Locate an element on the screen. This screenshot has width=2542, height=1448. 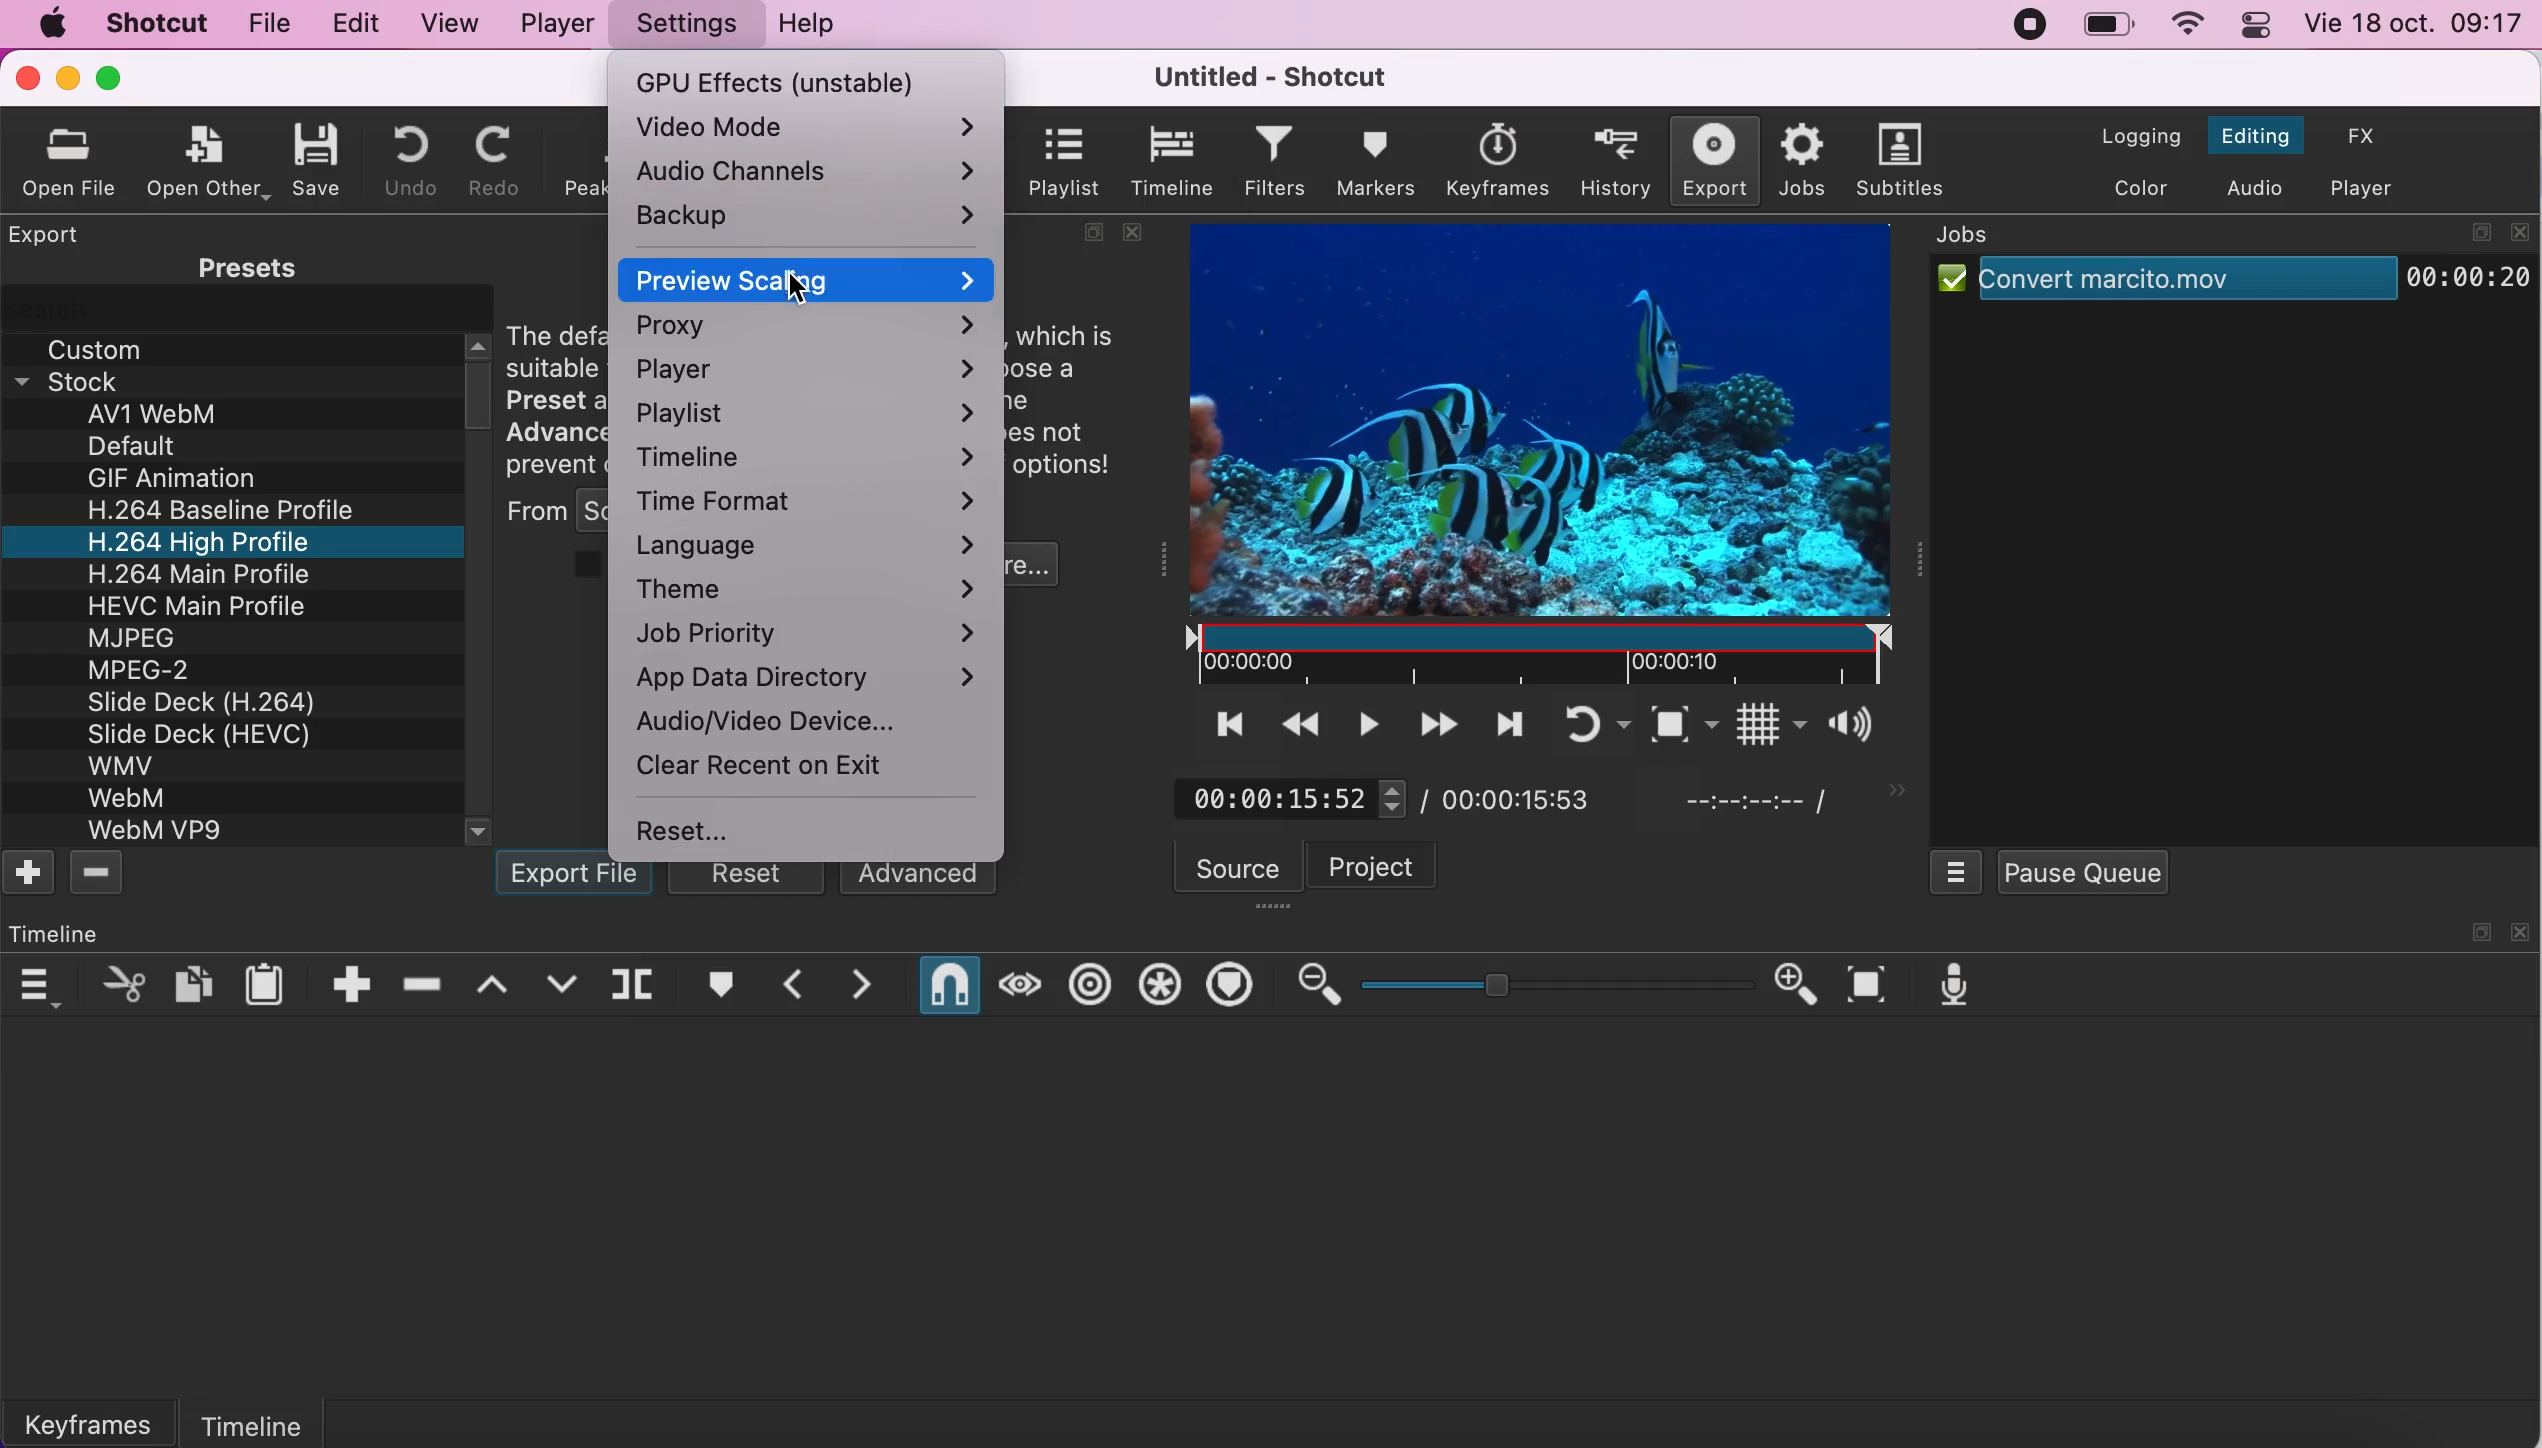
play quickly forwards is located at coordinates (1438, 724).